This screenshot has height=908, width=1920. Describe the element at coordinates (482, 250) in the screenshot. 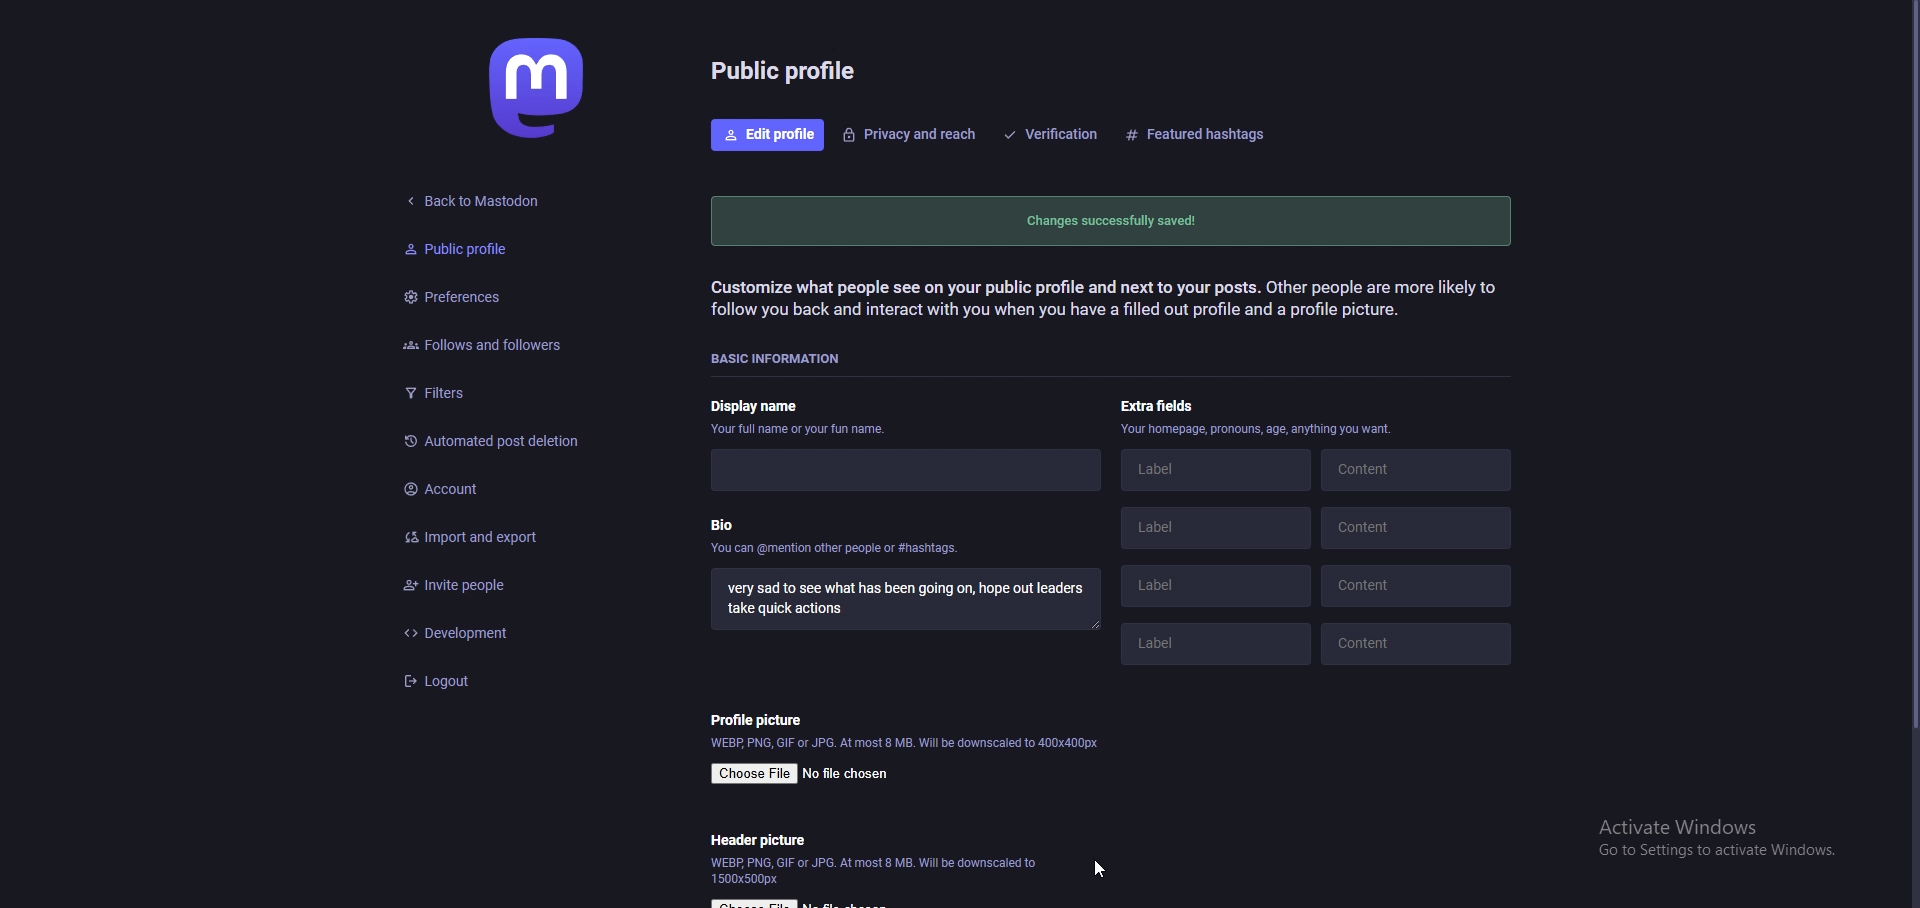

I see `public profile` at that location.